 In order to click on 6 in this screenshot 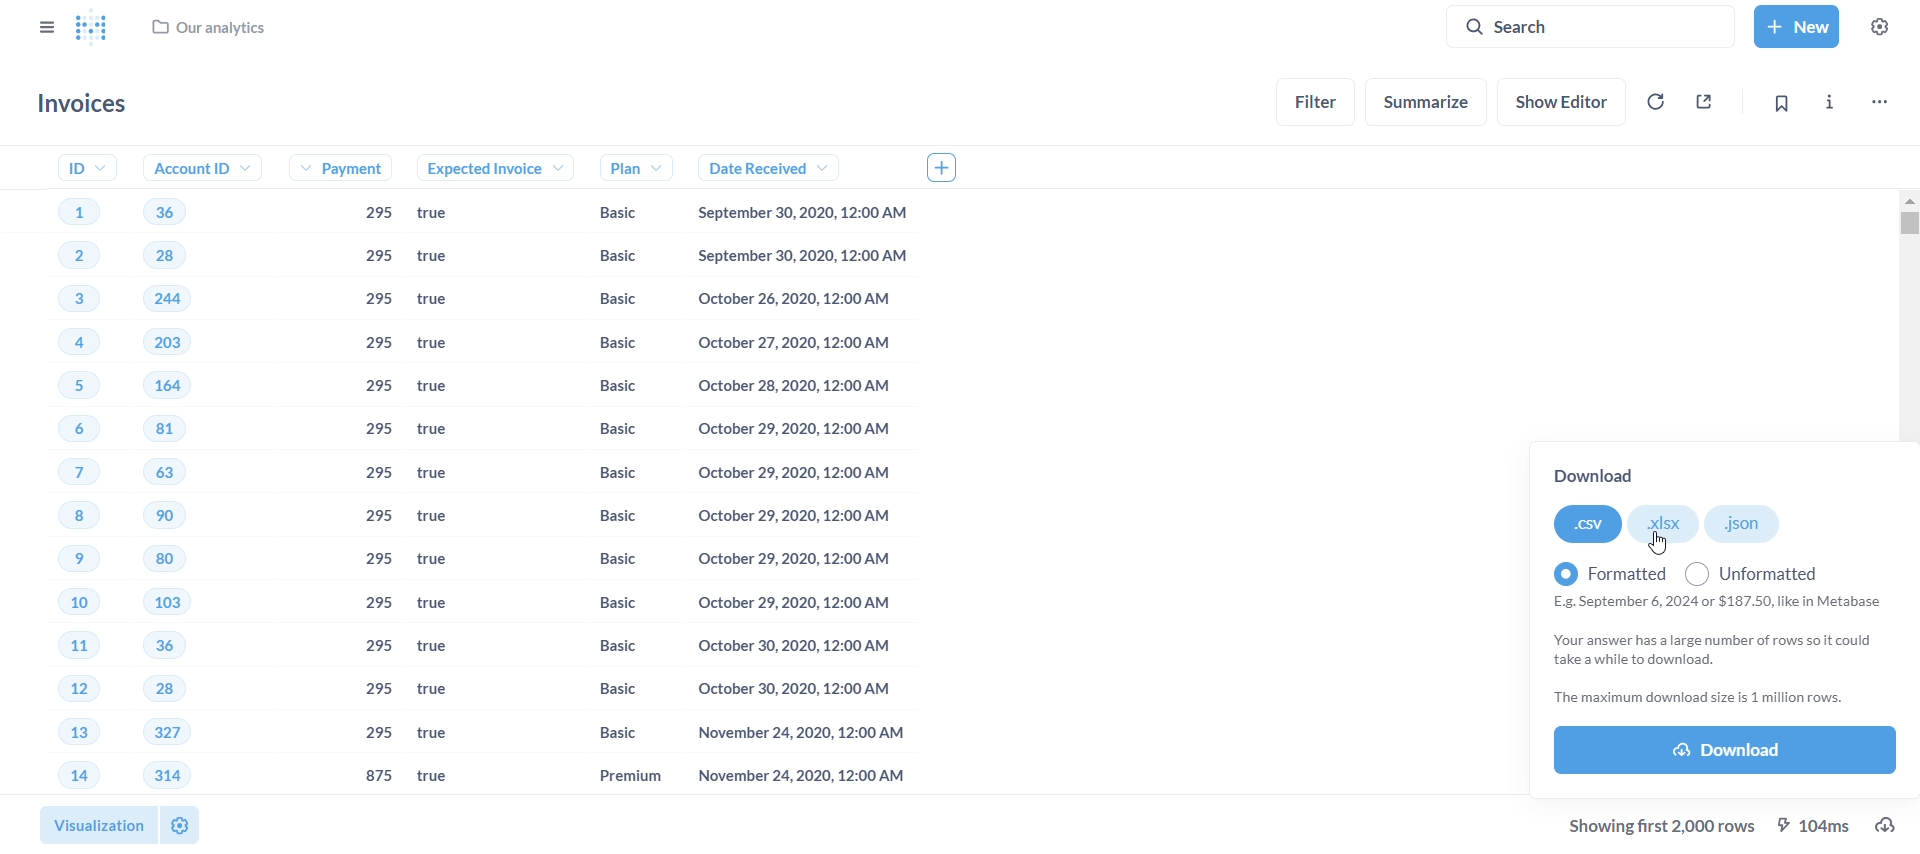, I will do `click(58, 431)`.